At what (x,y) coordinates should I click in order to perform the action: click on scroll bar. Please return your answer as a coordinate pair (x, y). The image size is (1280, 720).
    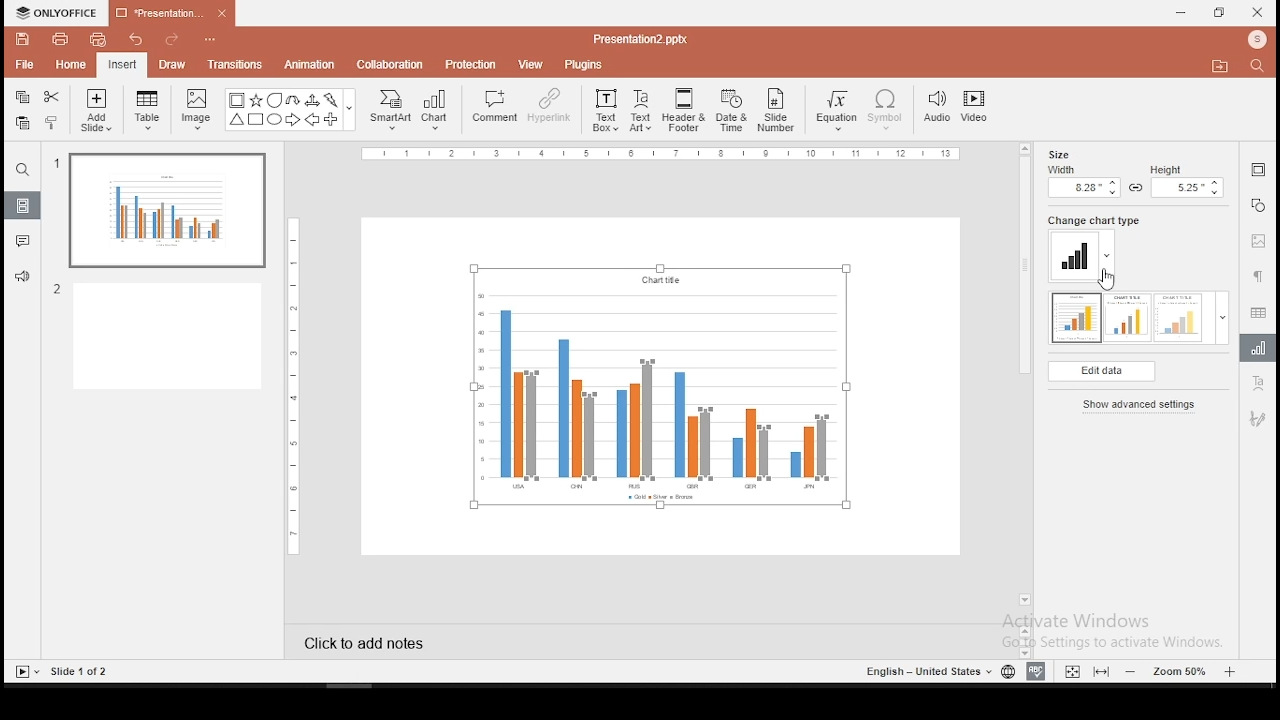
    Looking at the image, I should click on (1025, 380).